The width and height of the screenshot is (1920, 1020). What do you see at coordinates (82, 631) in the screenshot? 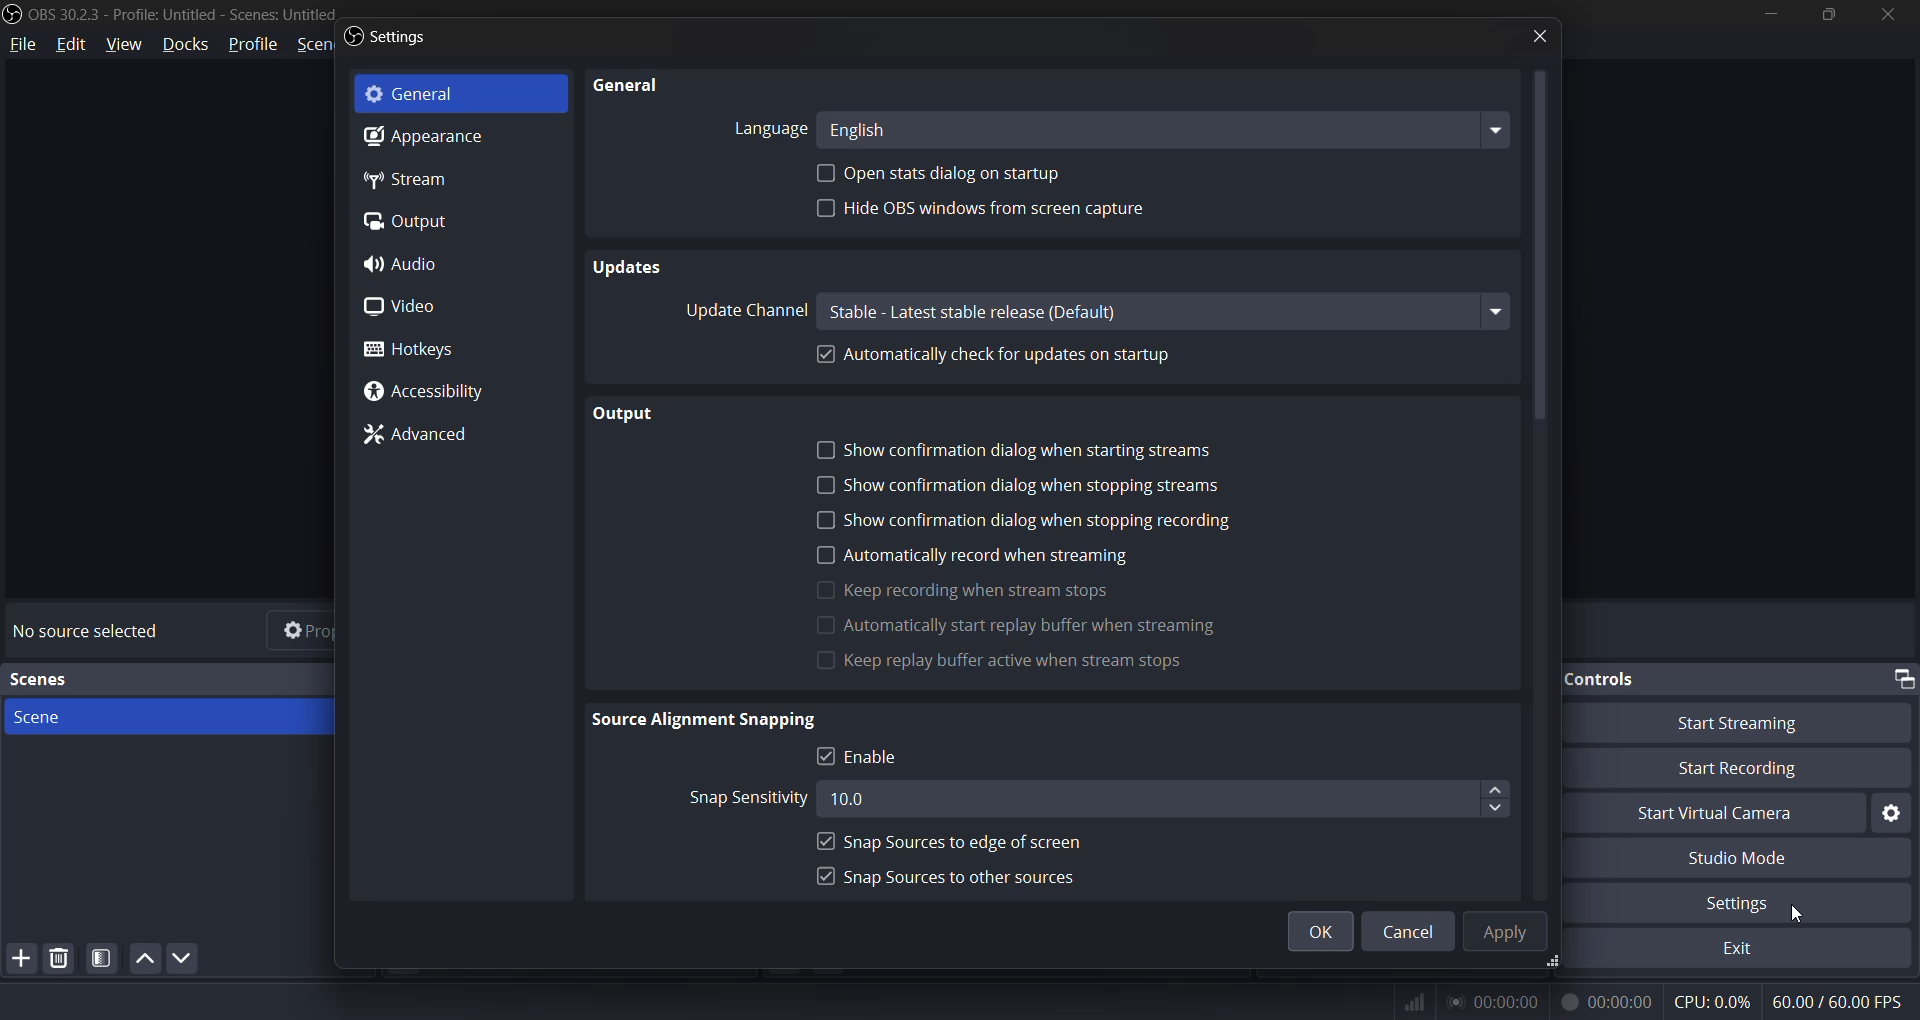
I see `no source selected` at bounding box center [82, 631].